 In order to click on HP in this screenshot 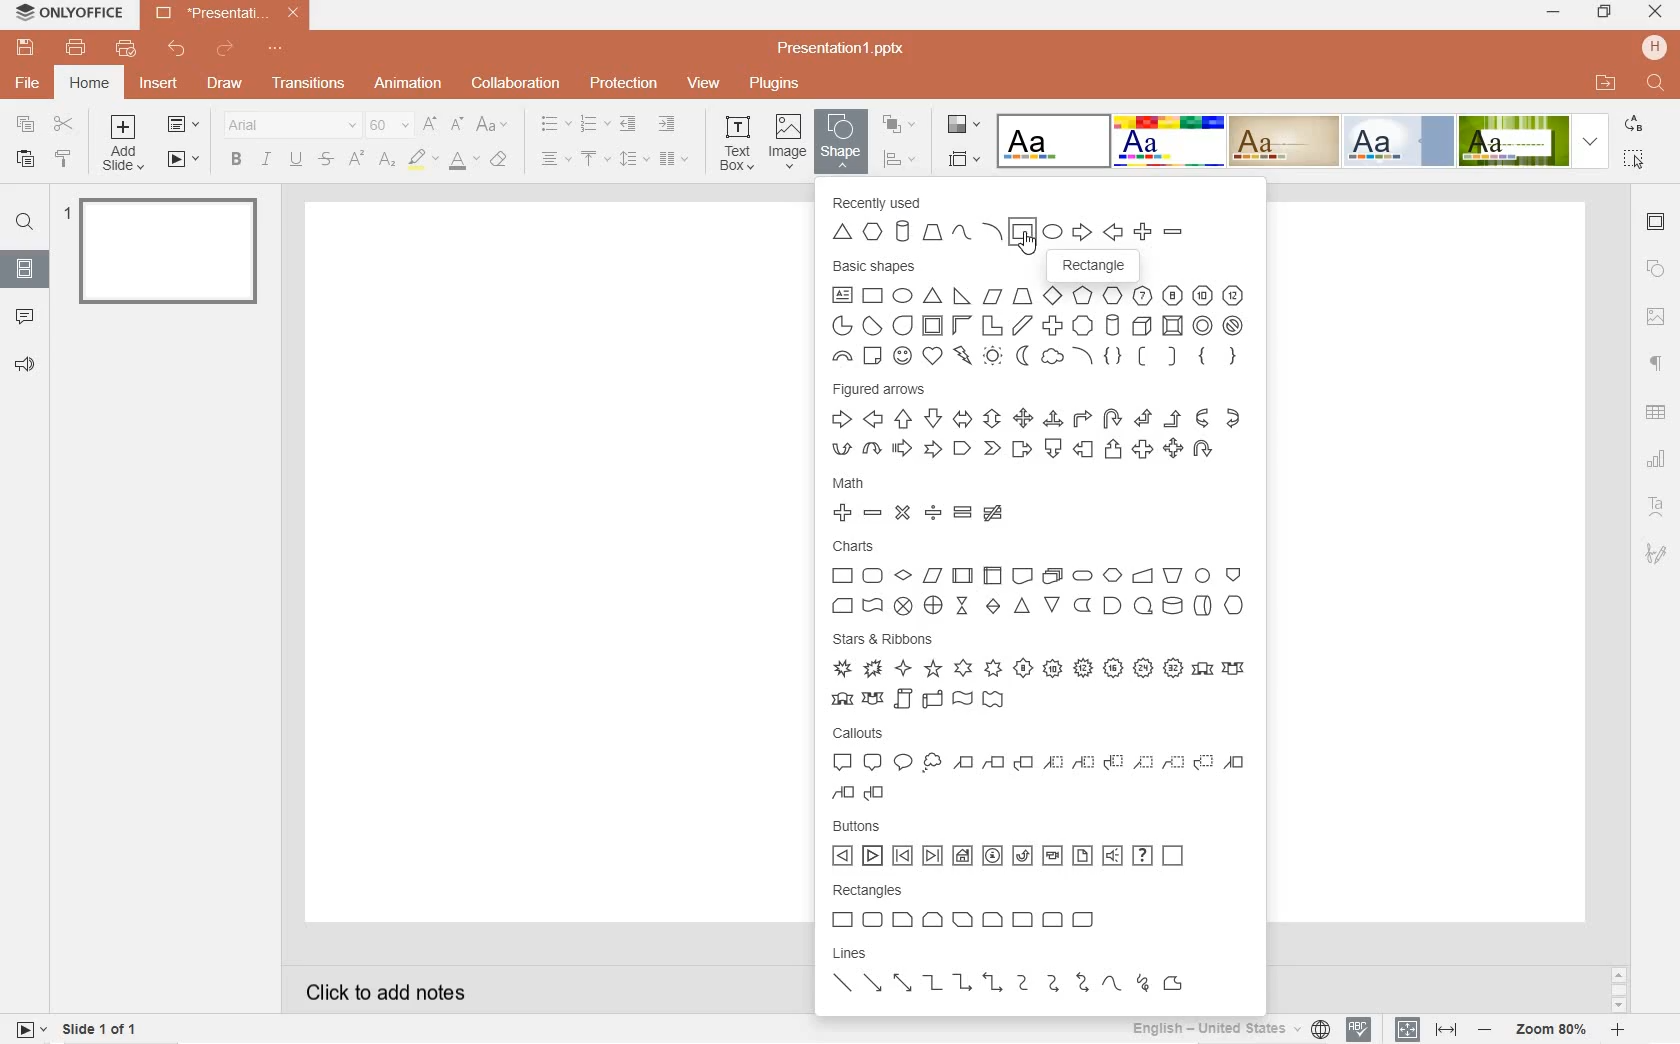, I will do `click(1654, 47)`.